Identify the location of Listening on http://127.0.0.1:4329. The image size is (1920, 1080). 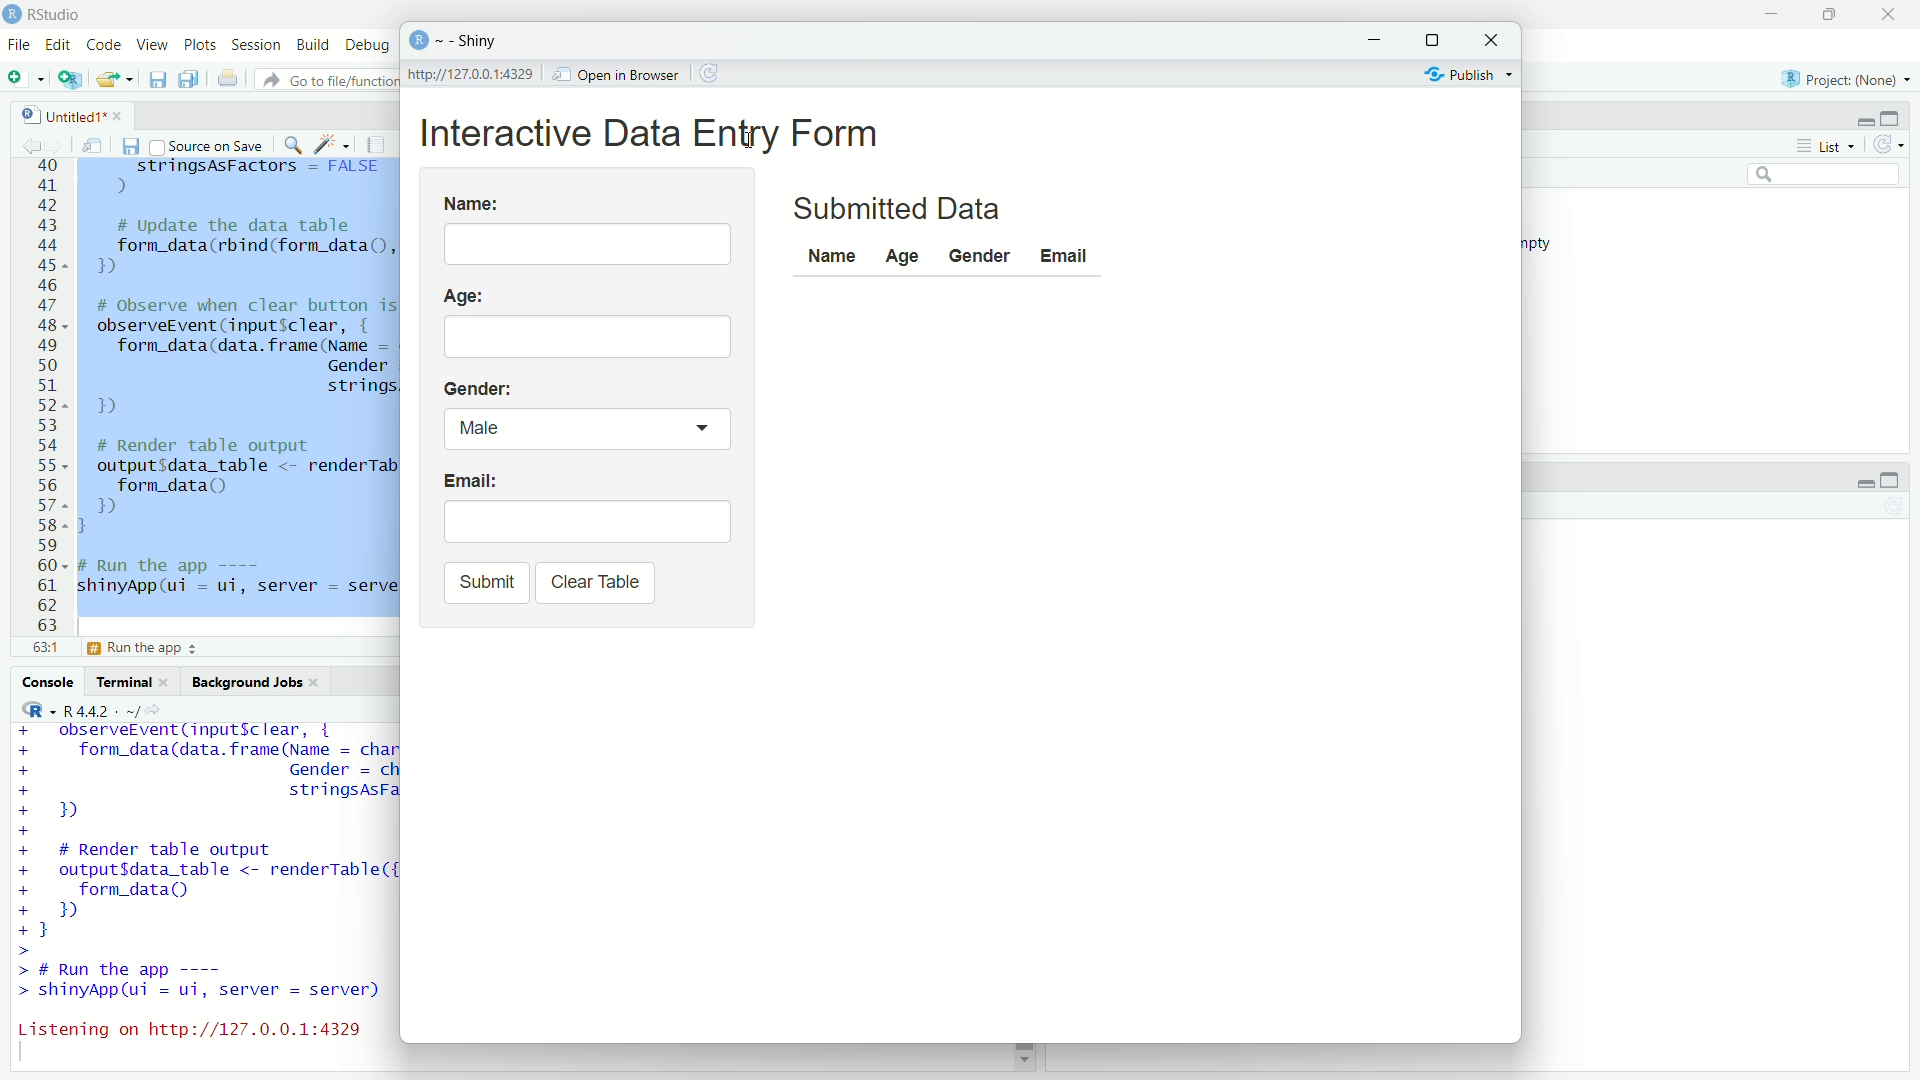
(188, 1024).